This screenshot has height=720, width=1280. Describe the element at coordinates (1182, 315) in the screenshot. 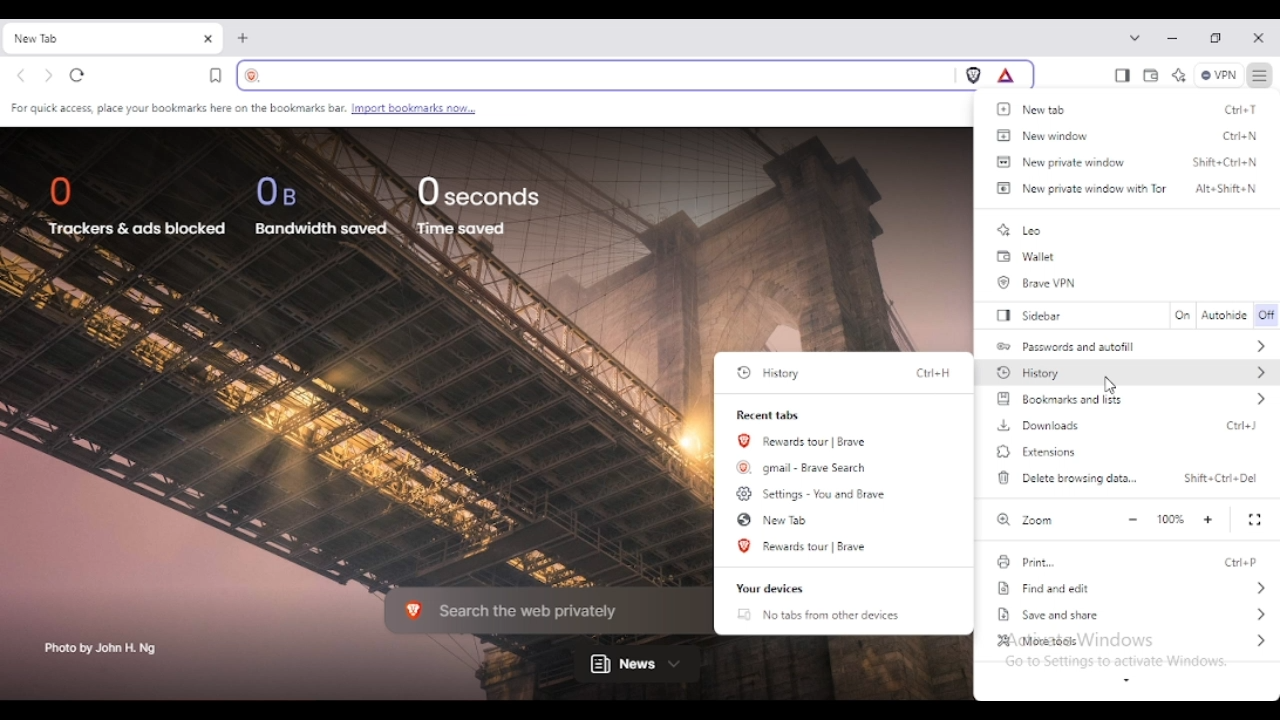

I see `on` at that location.